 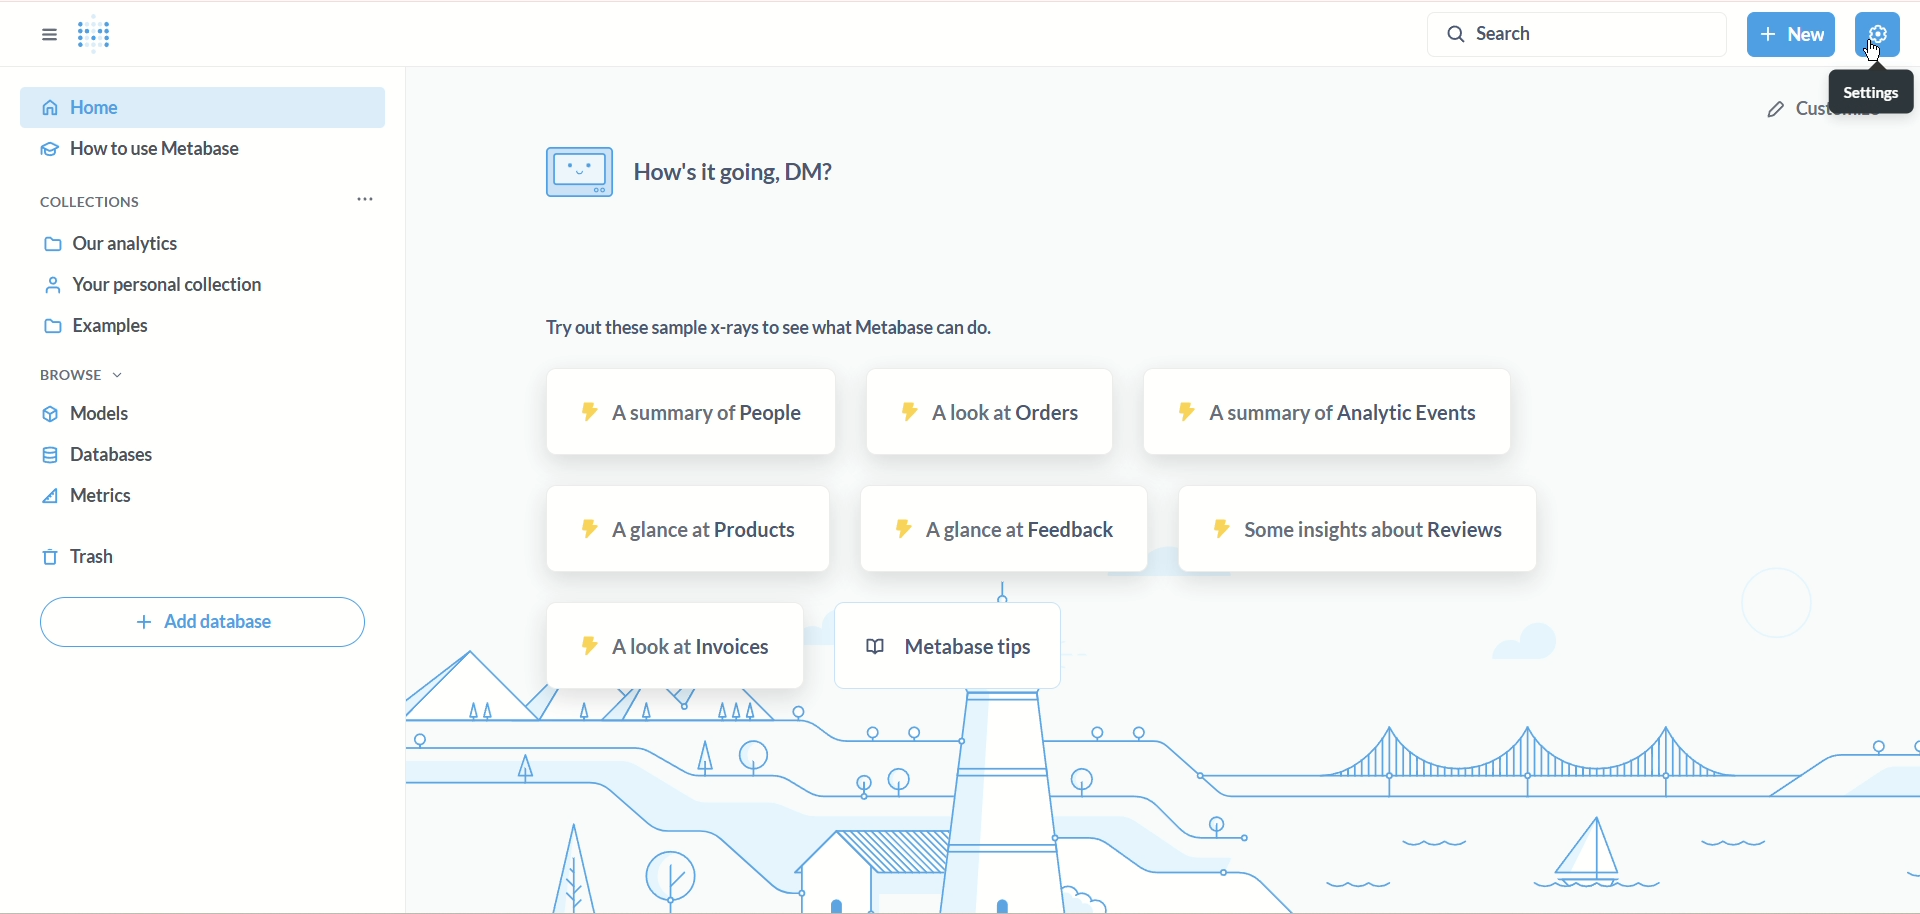 What do you see at coordinates (673, 646) in the screenshot?
I see `a look at invoices` at bounding box center [673, 646].